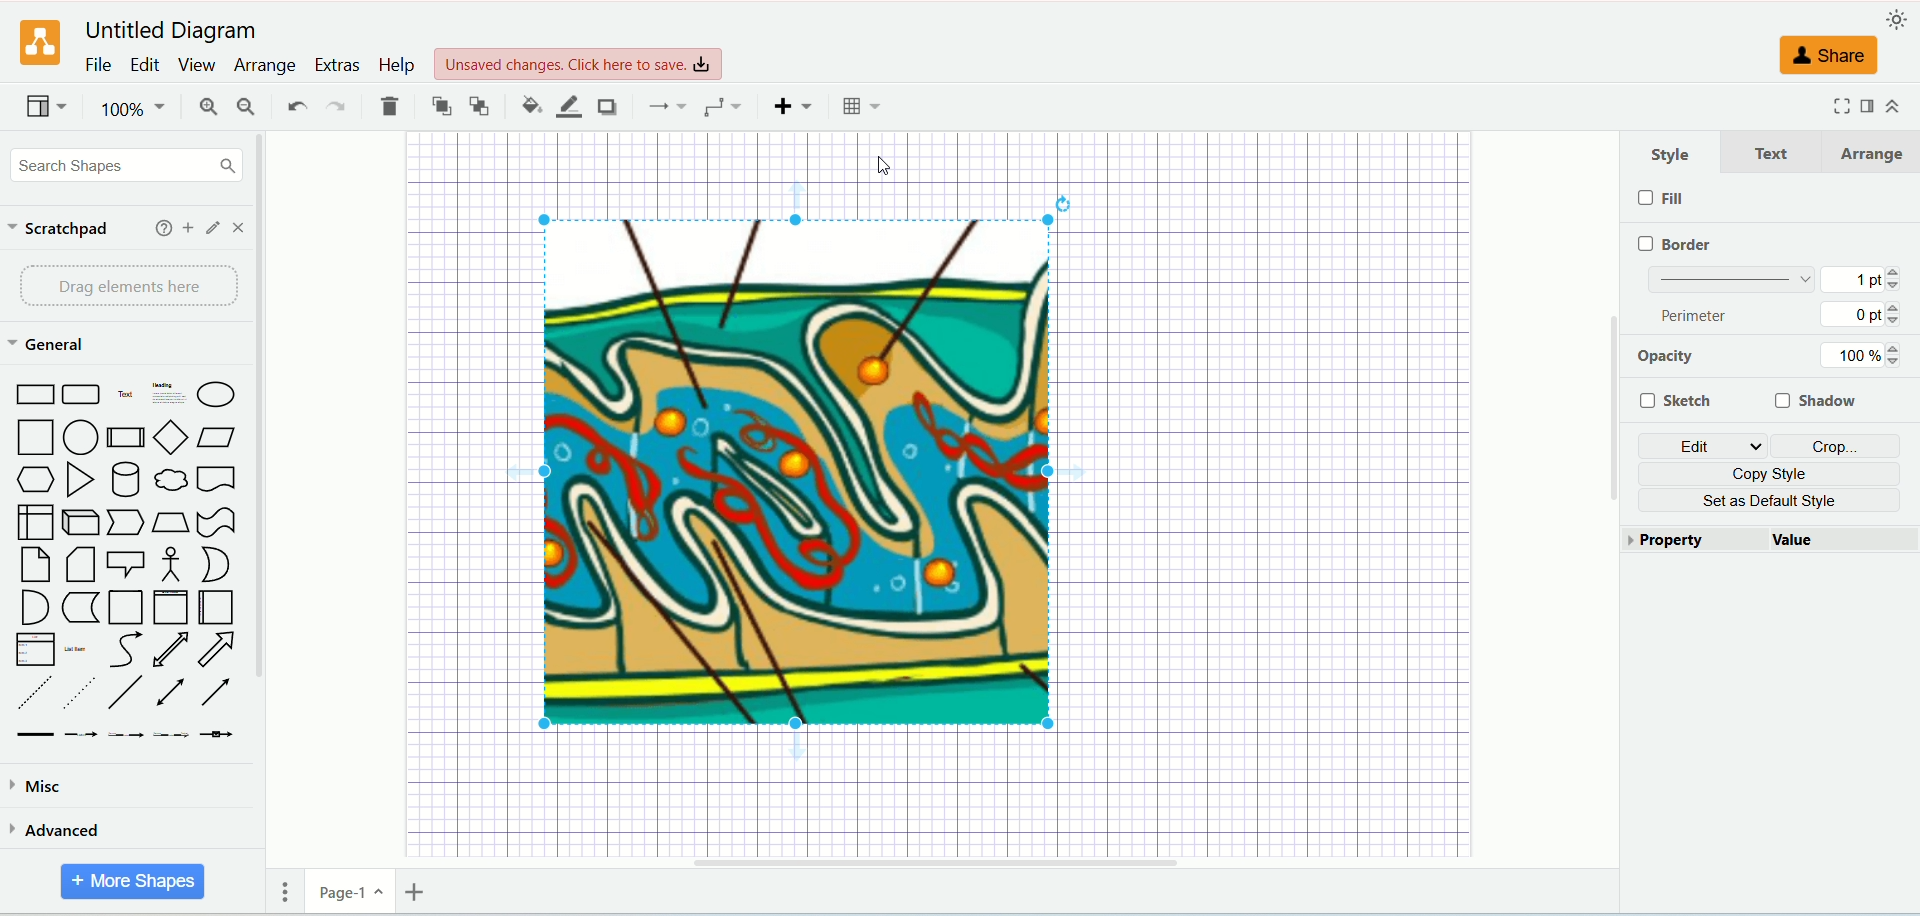 The height and width of the screenshot is (916, 1920). Describe the element at coordinates (82, 695) in the screenshot. I see `Dotted Line` at that location.